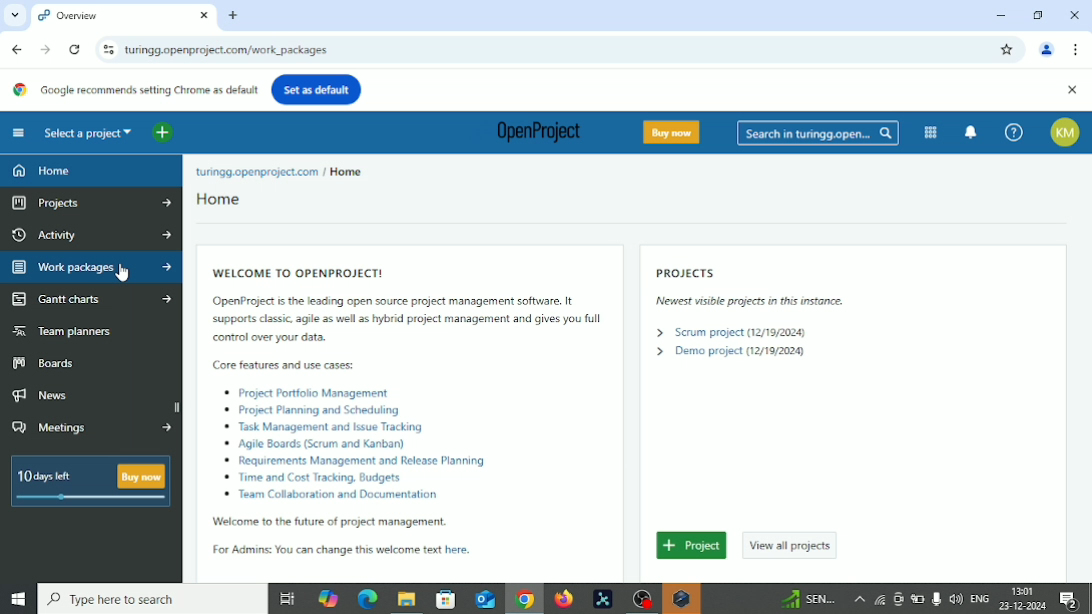 Image resolution: width=1092 pixels, height=614 pixels. I want to click on Warning, so click(681, 599).